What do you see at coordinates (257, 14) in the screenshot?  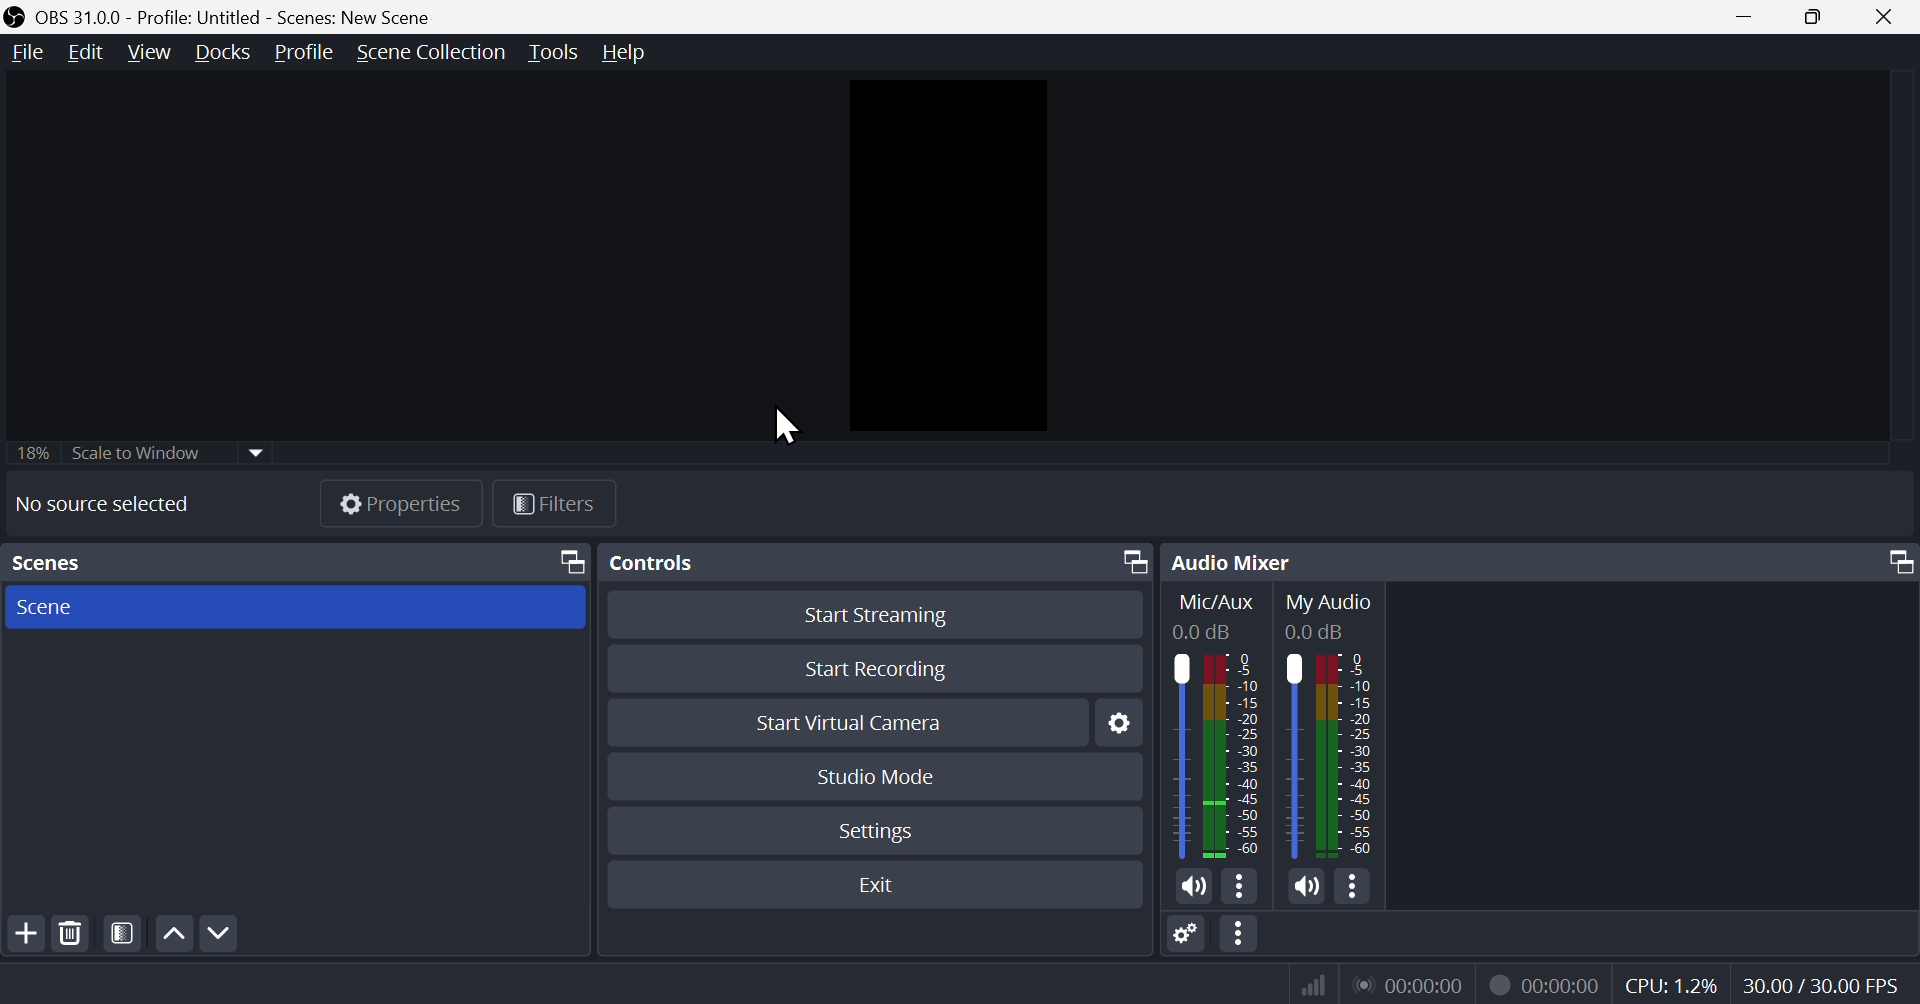 I see `OBS 31.0.0` at bounding box center [257, 14].